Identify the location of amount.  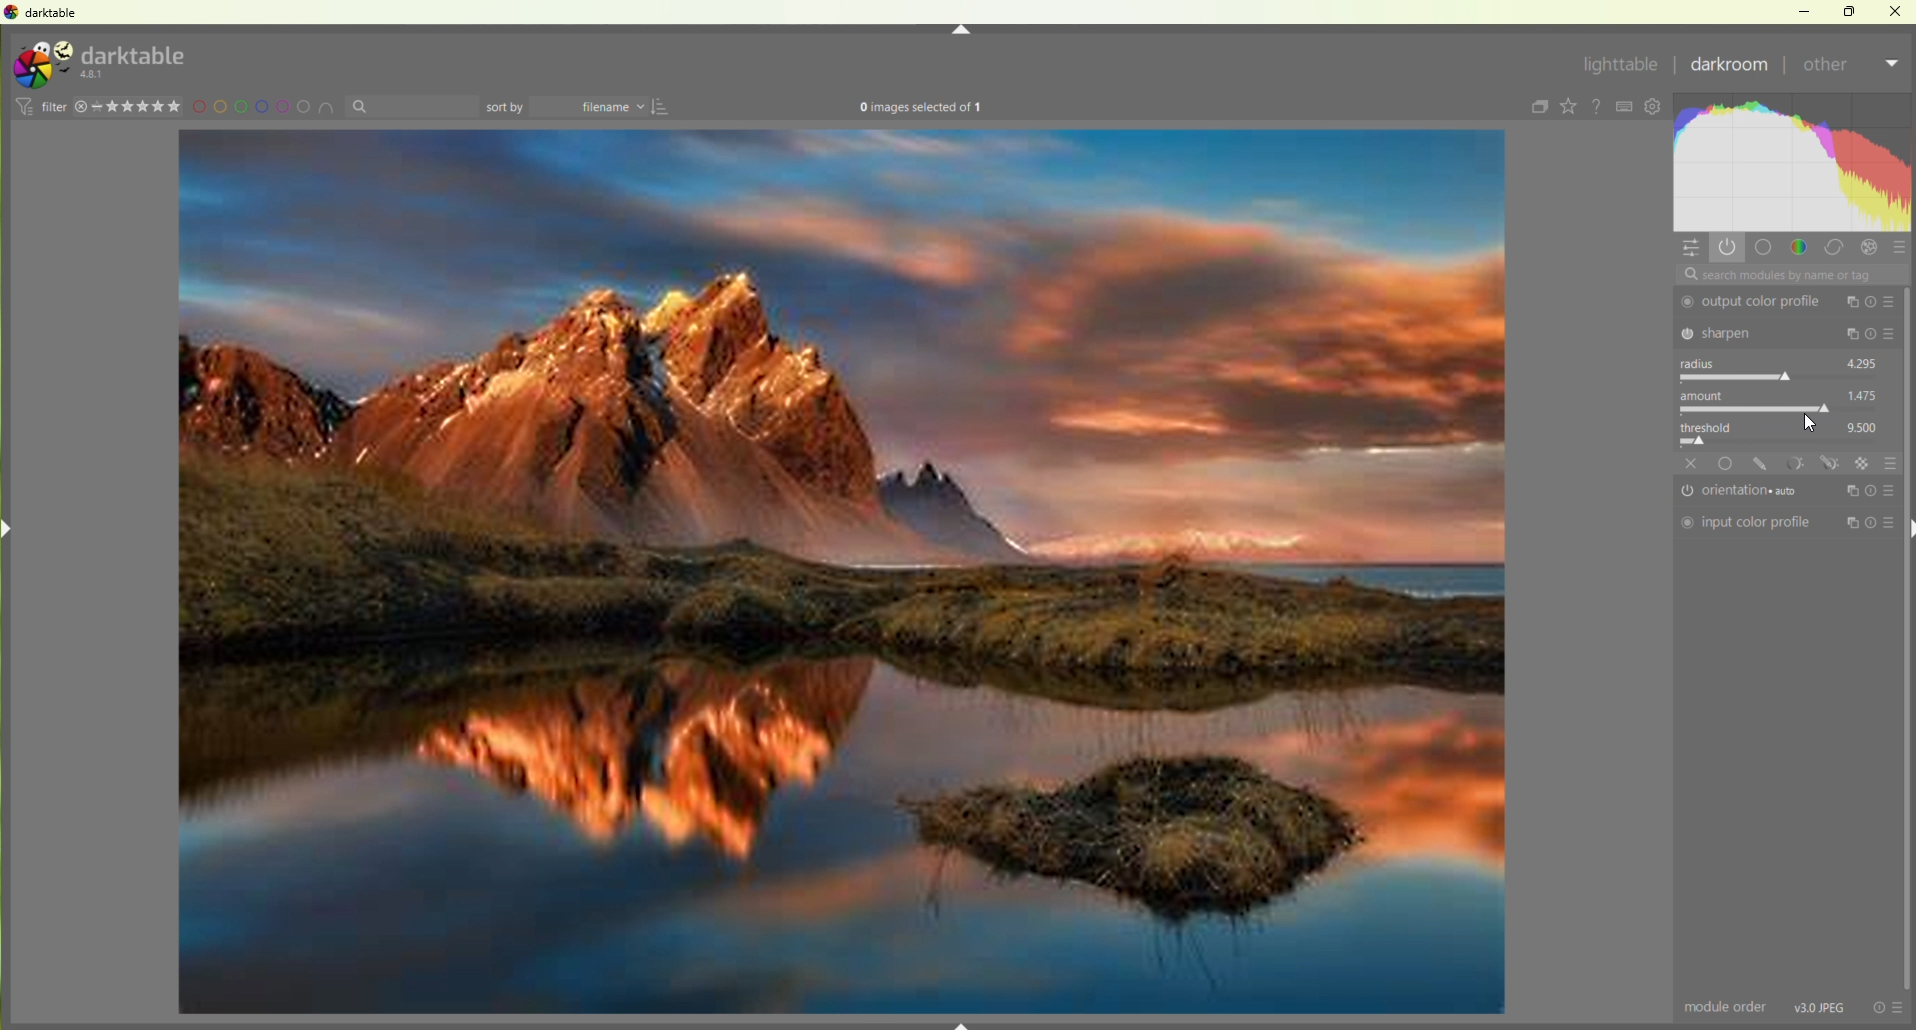
(1708, 395).